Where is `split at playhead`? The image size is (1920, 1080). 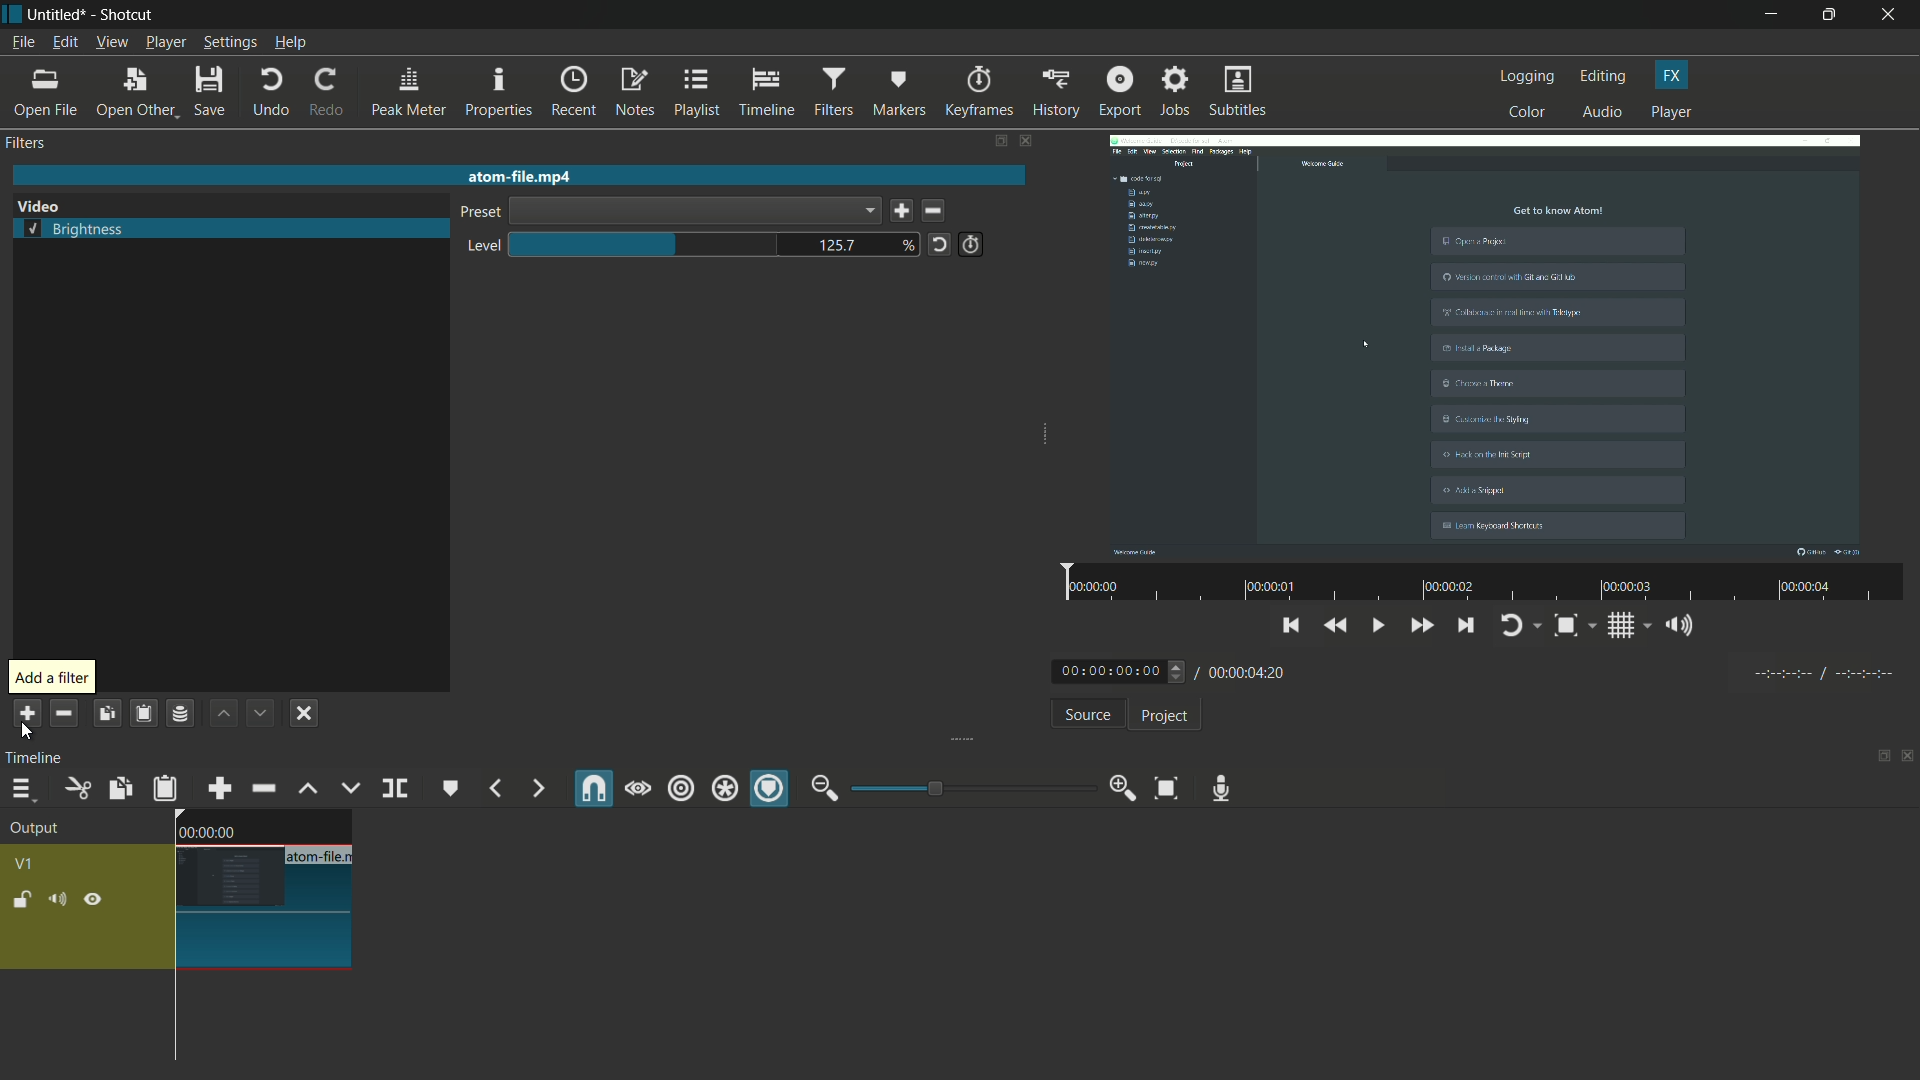
split at playhead is located at coordinates (397, 790).